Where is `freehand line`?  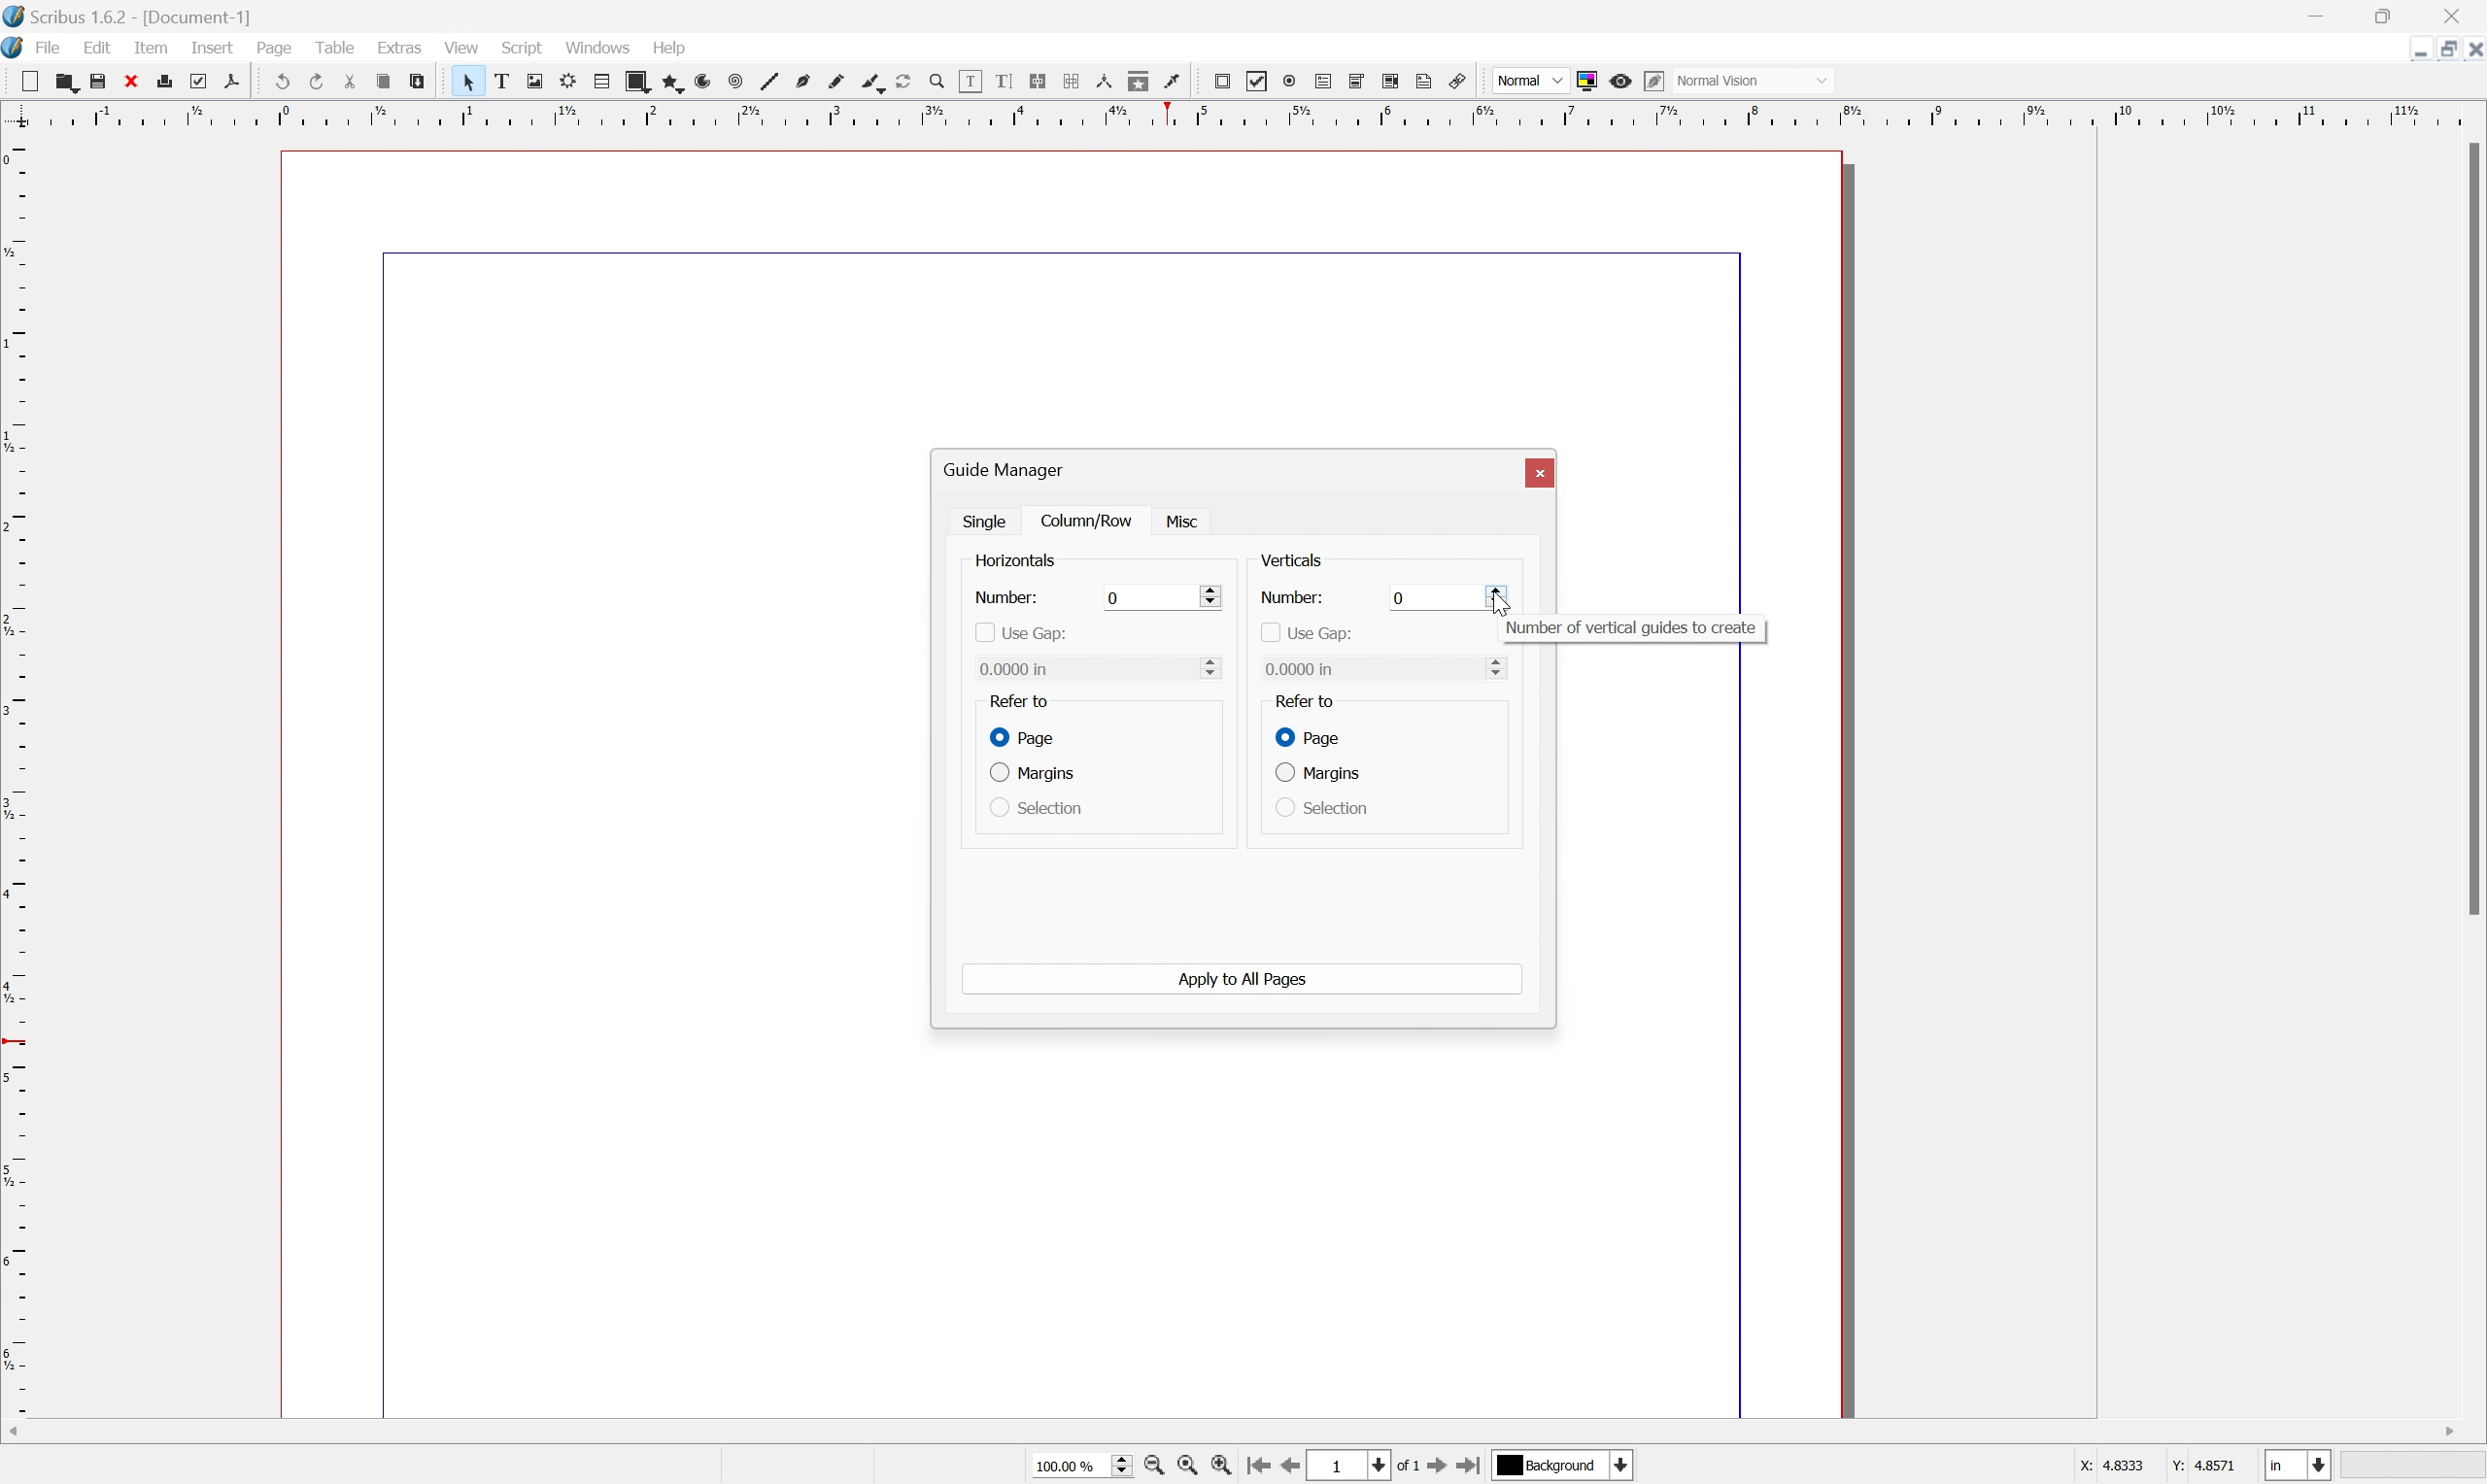
freehand line is located at coordinates (837, 83).